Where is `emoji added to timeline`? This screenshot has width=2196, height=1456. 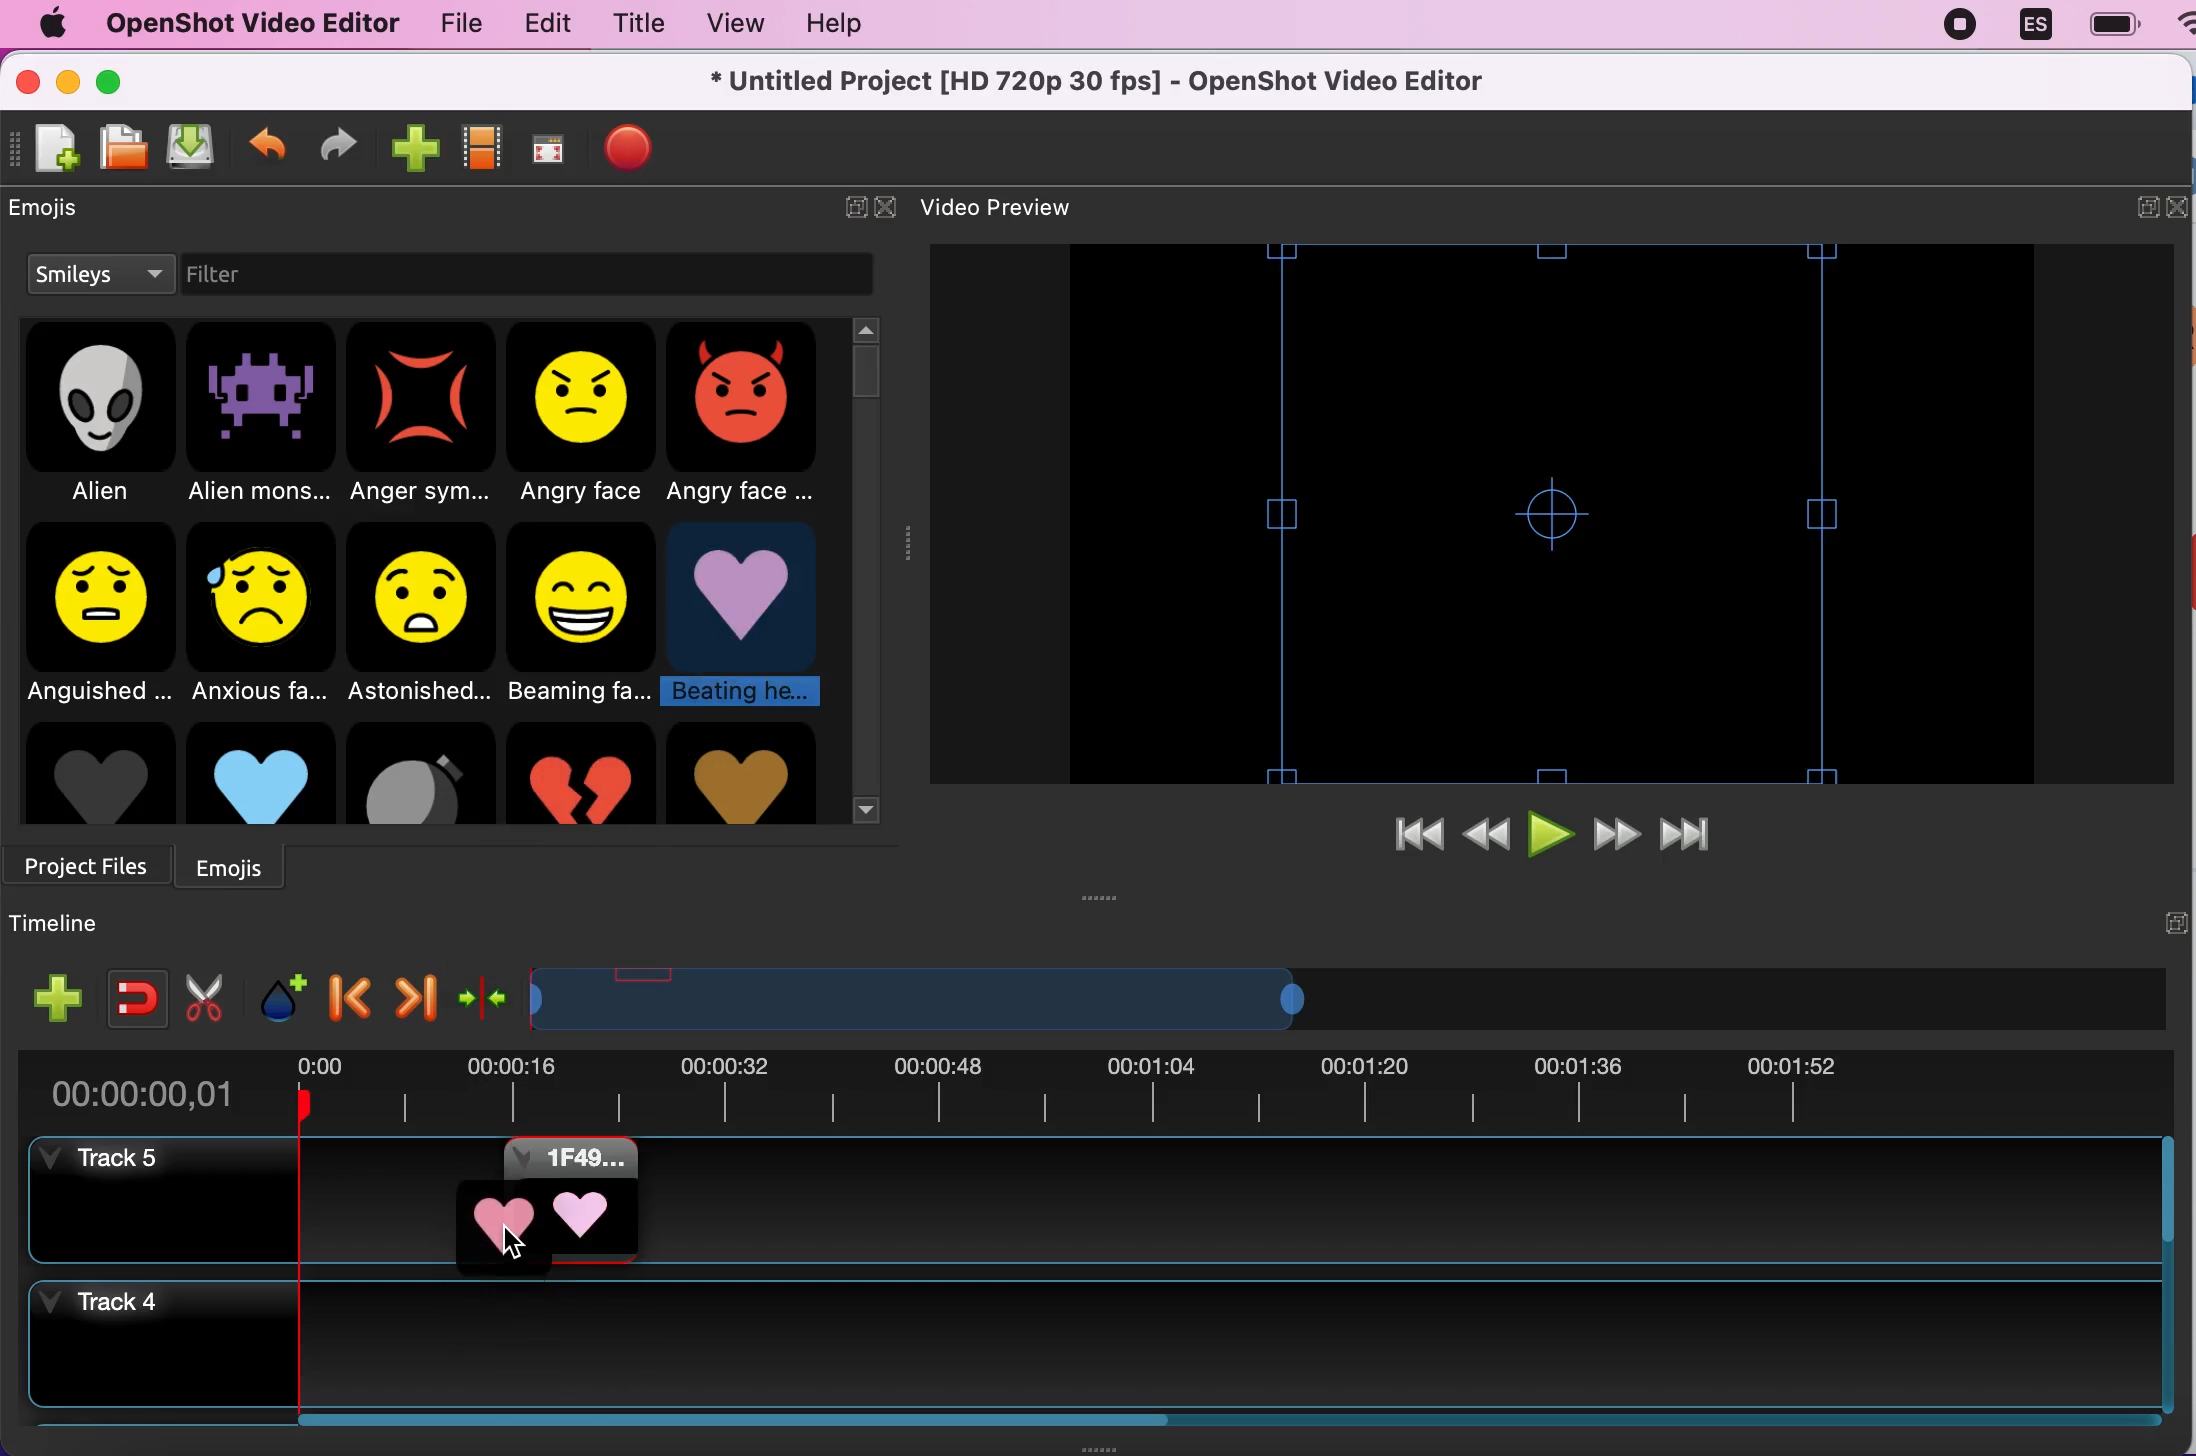 emoji added to timeline is located at coordinates (546, 1200).